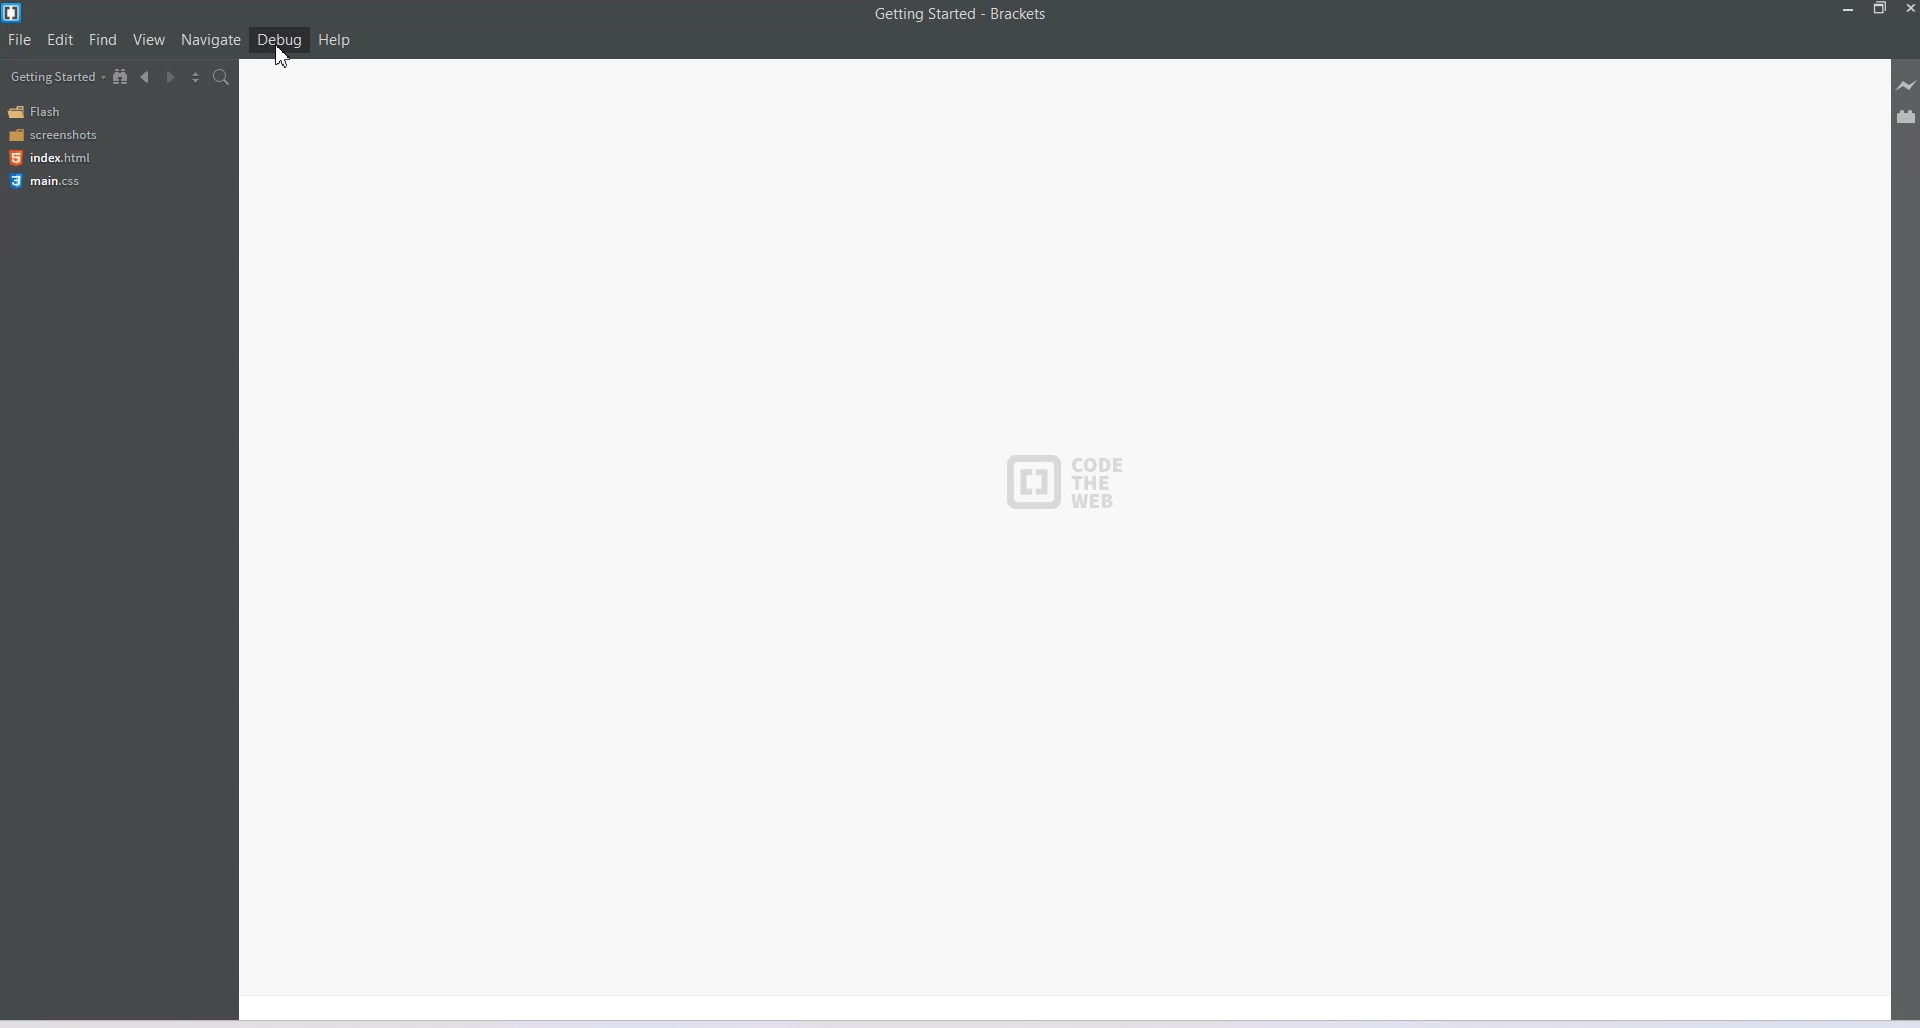  I want to click on View in file Tree, so click(123, 76).